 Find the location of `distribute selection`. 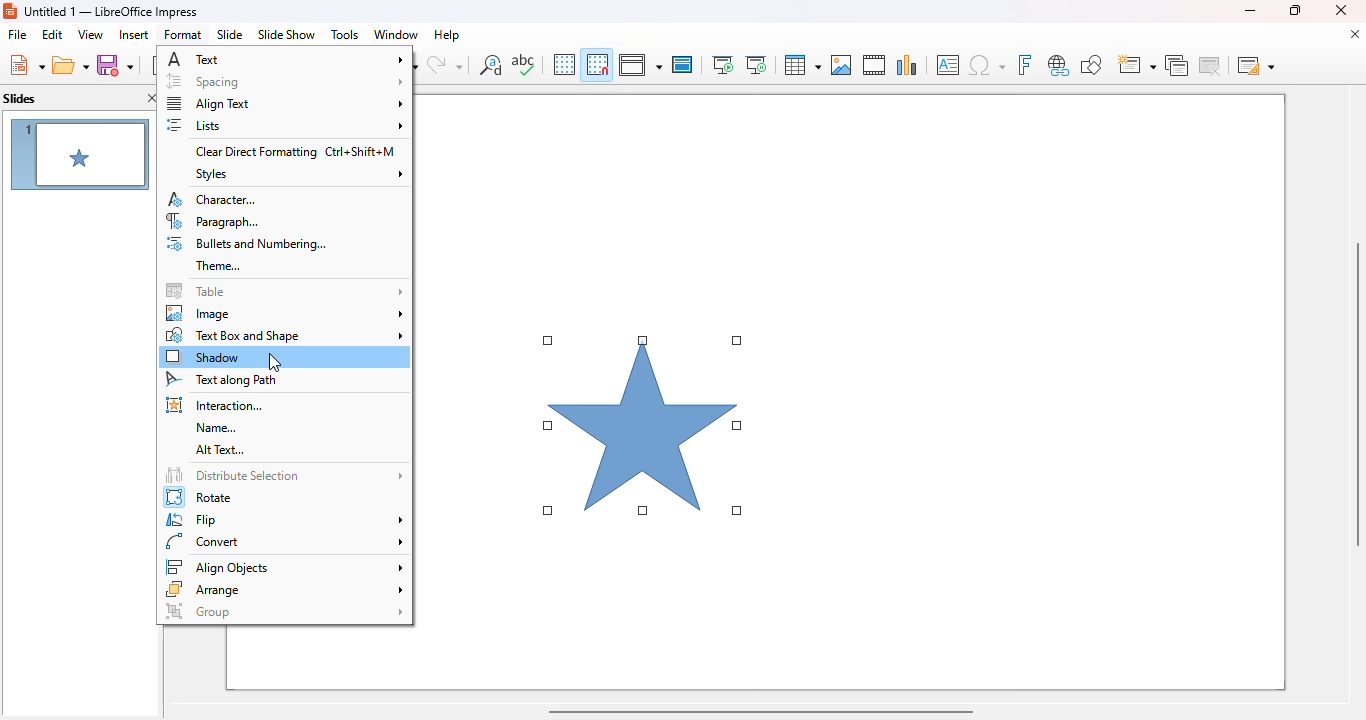

distribute selection is located at coordinates (284, 474).